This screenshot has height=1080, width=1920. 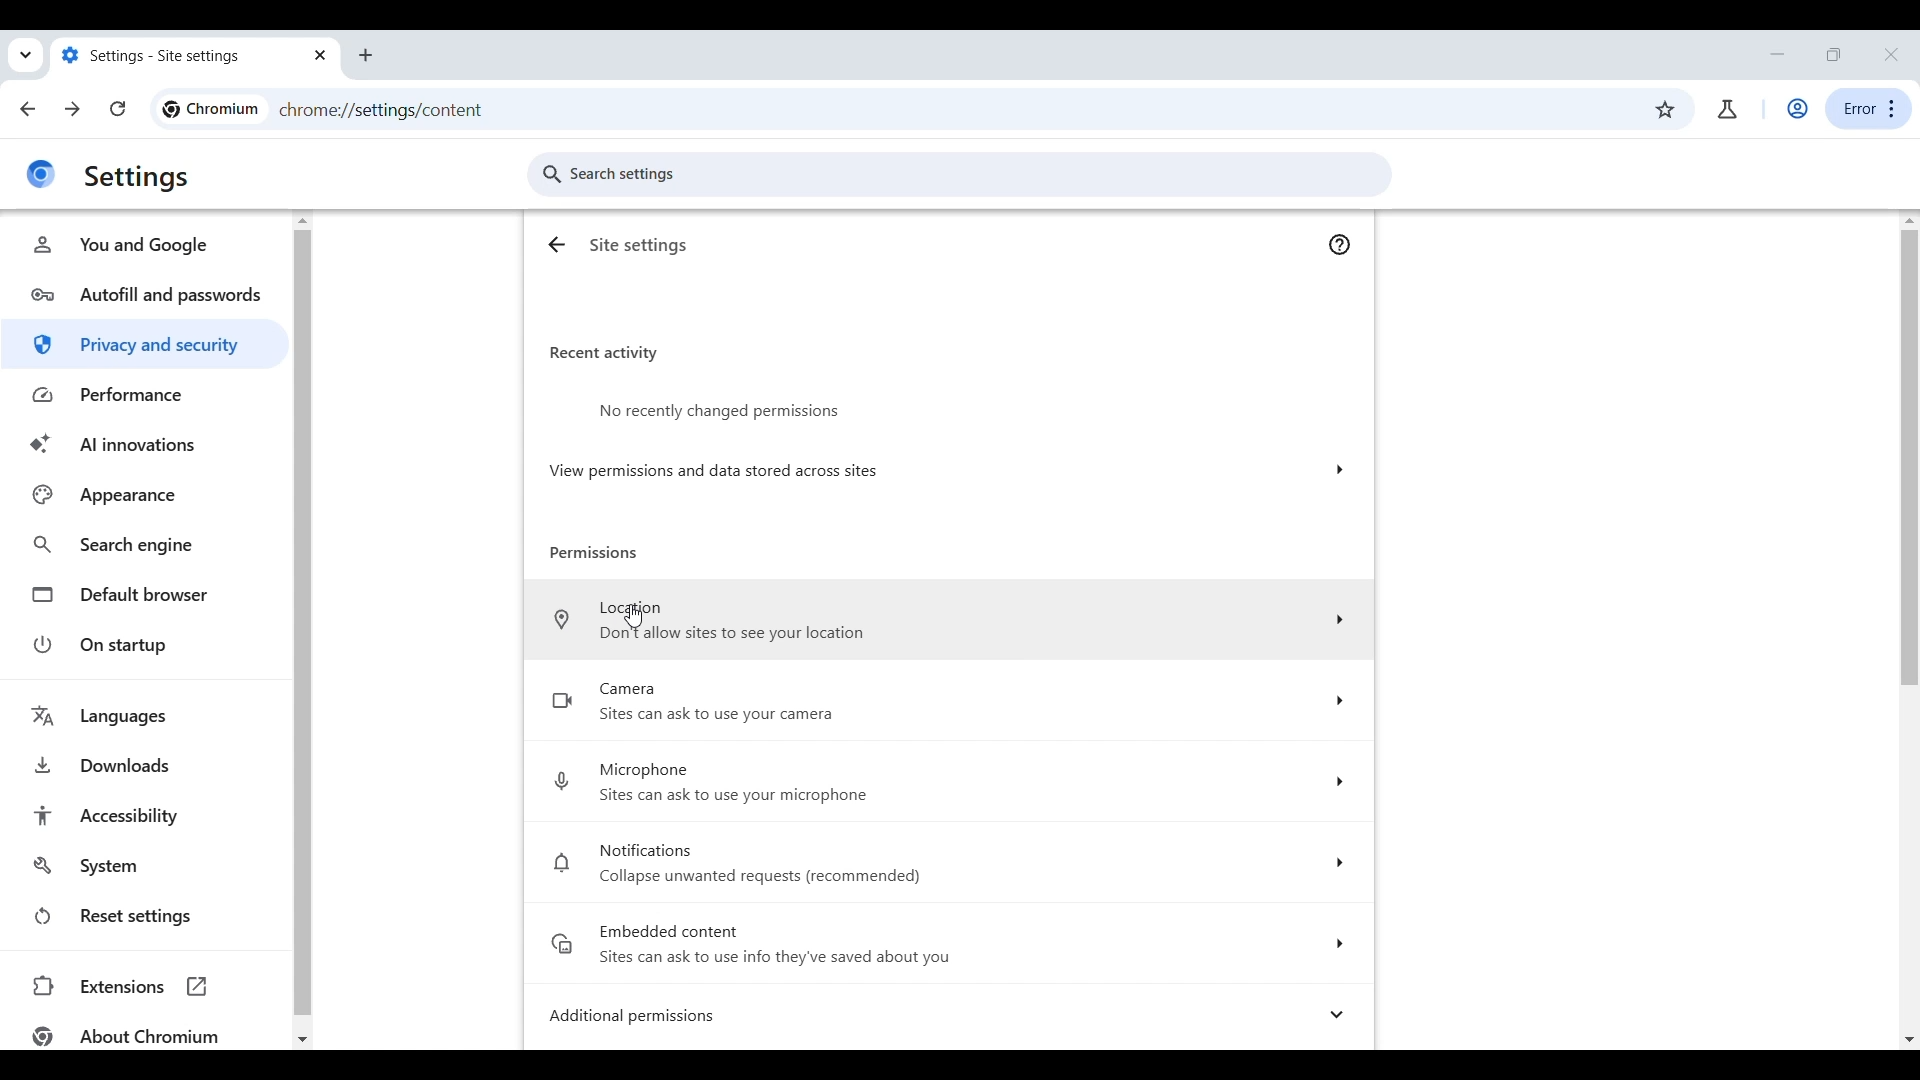 What do you see at coordinates (1727, 109) in the screenshot?
I see `Chrome labs` at bounding box center [1727, 109].